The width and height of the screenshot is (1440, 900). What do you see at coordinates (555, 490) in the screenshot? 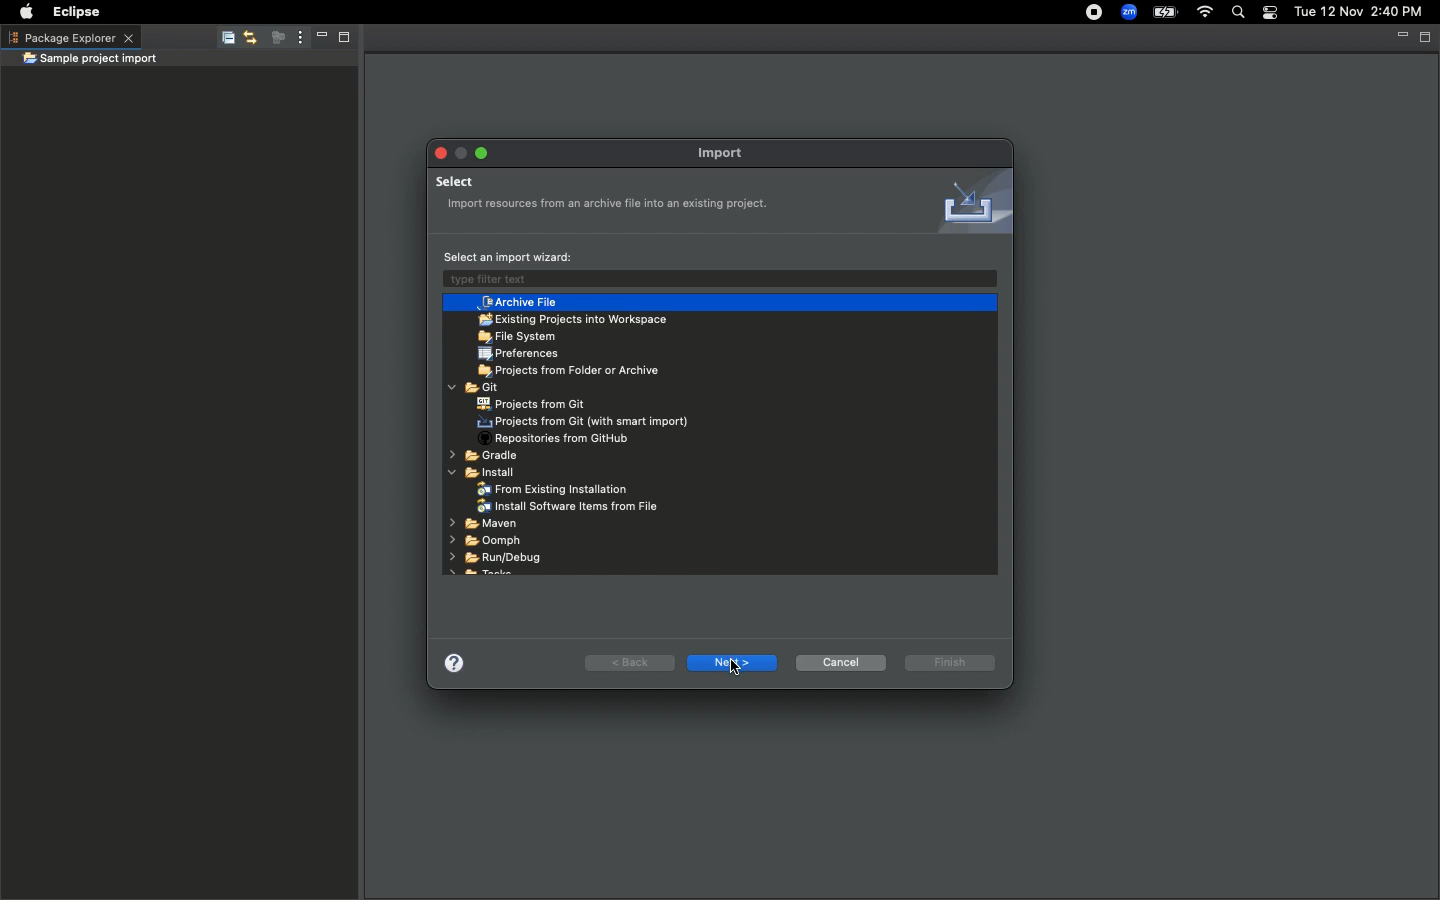
I see `From existing installation` at bounding box center [555, 490].